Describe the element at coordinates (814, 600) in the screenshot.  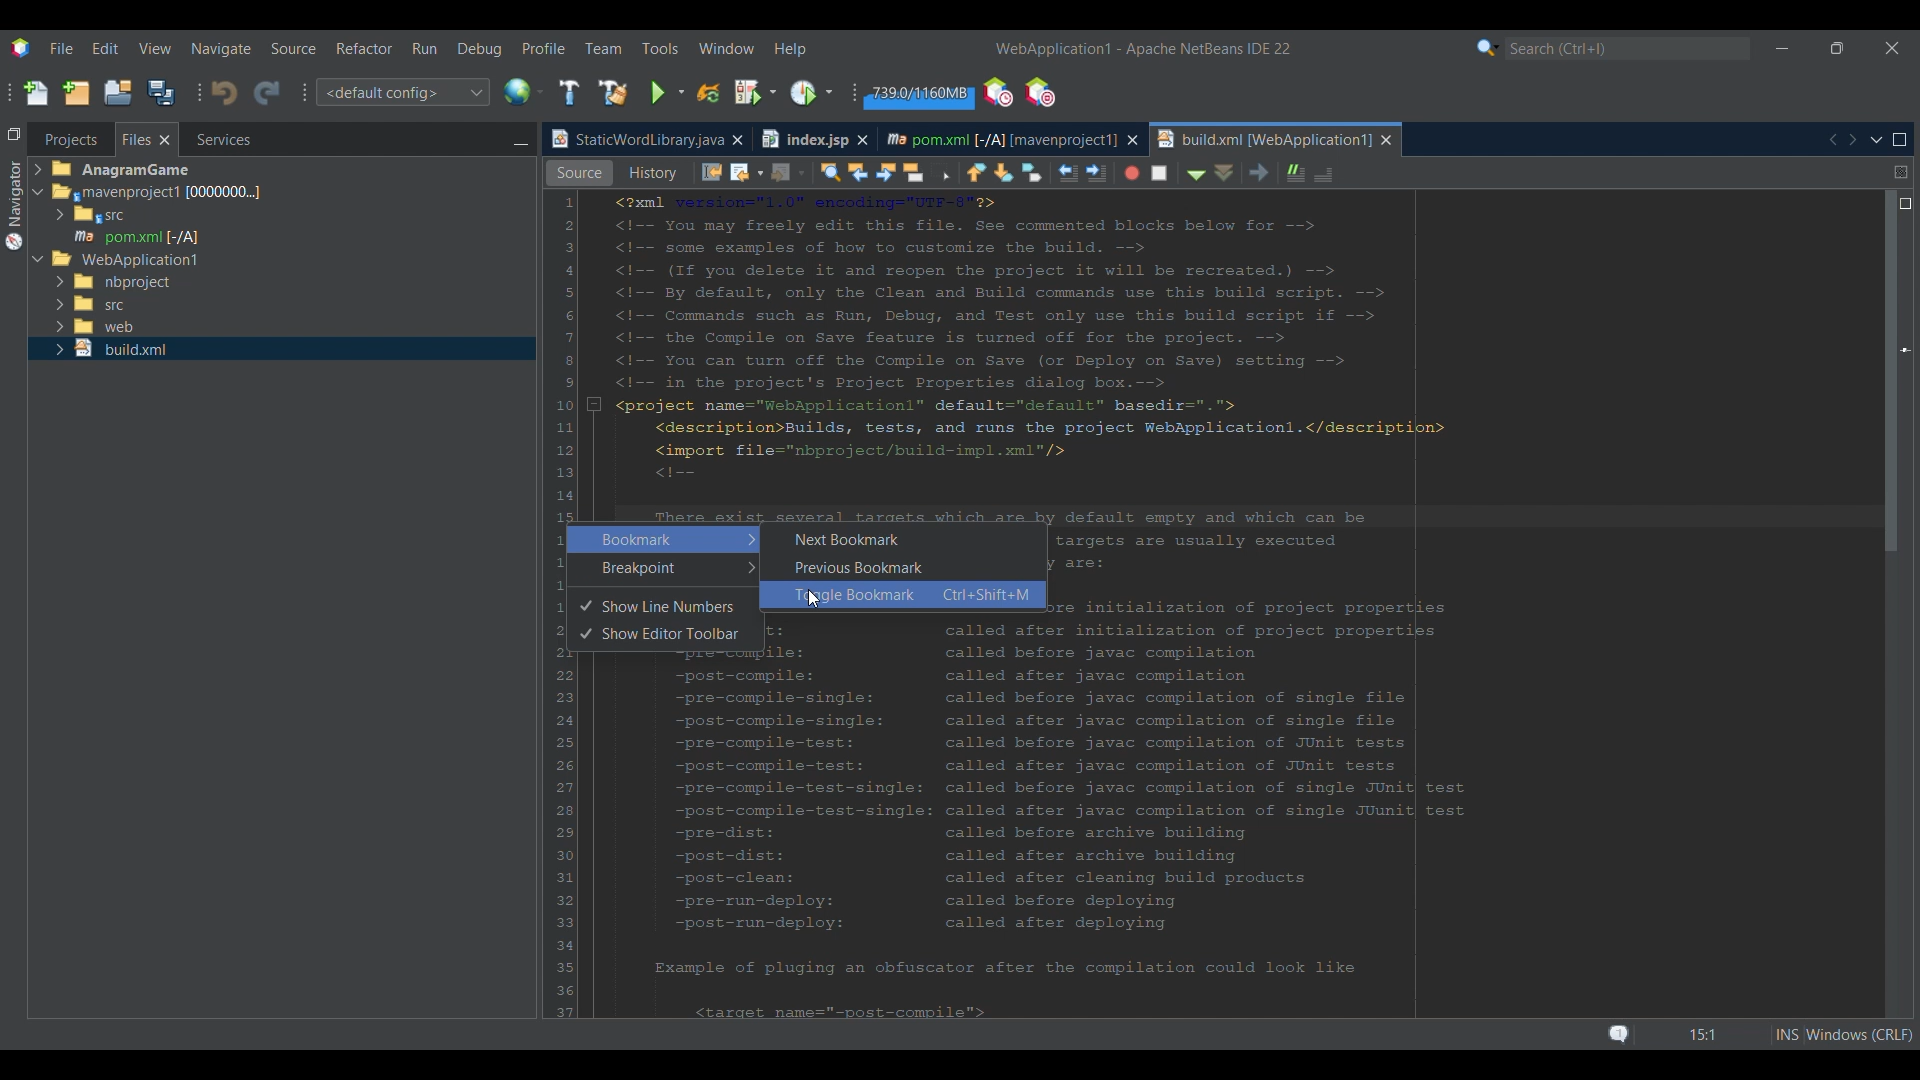
I see `Cursor clicking on toggle bookmark` at that location.